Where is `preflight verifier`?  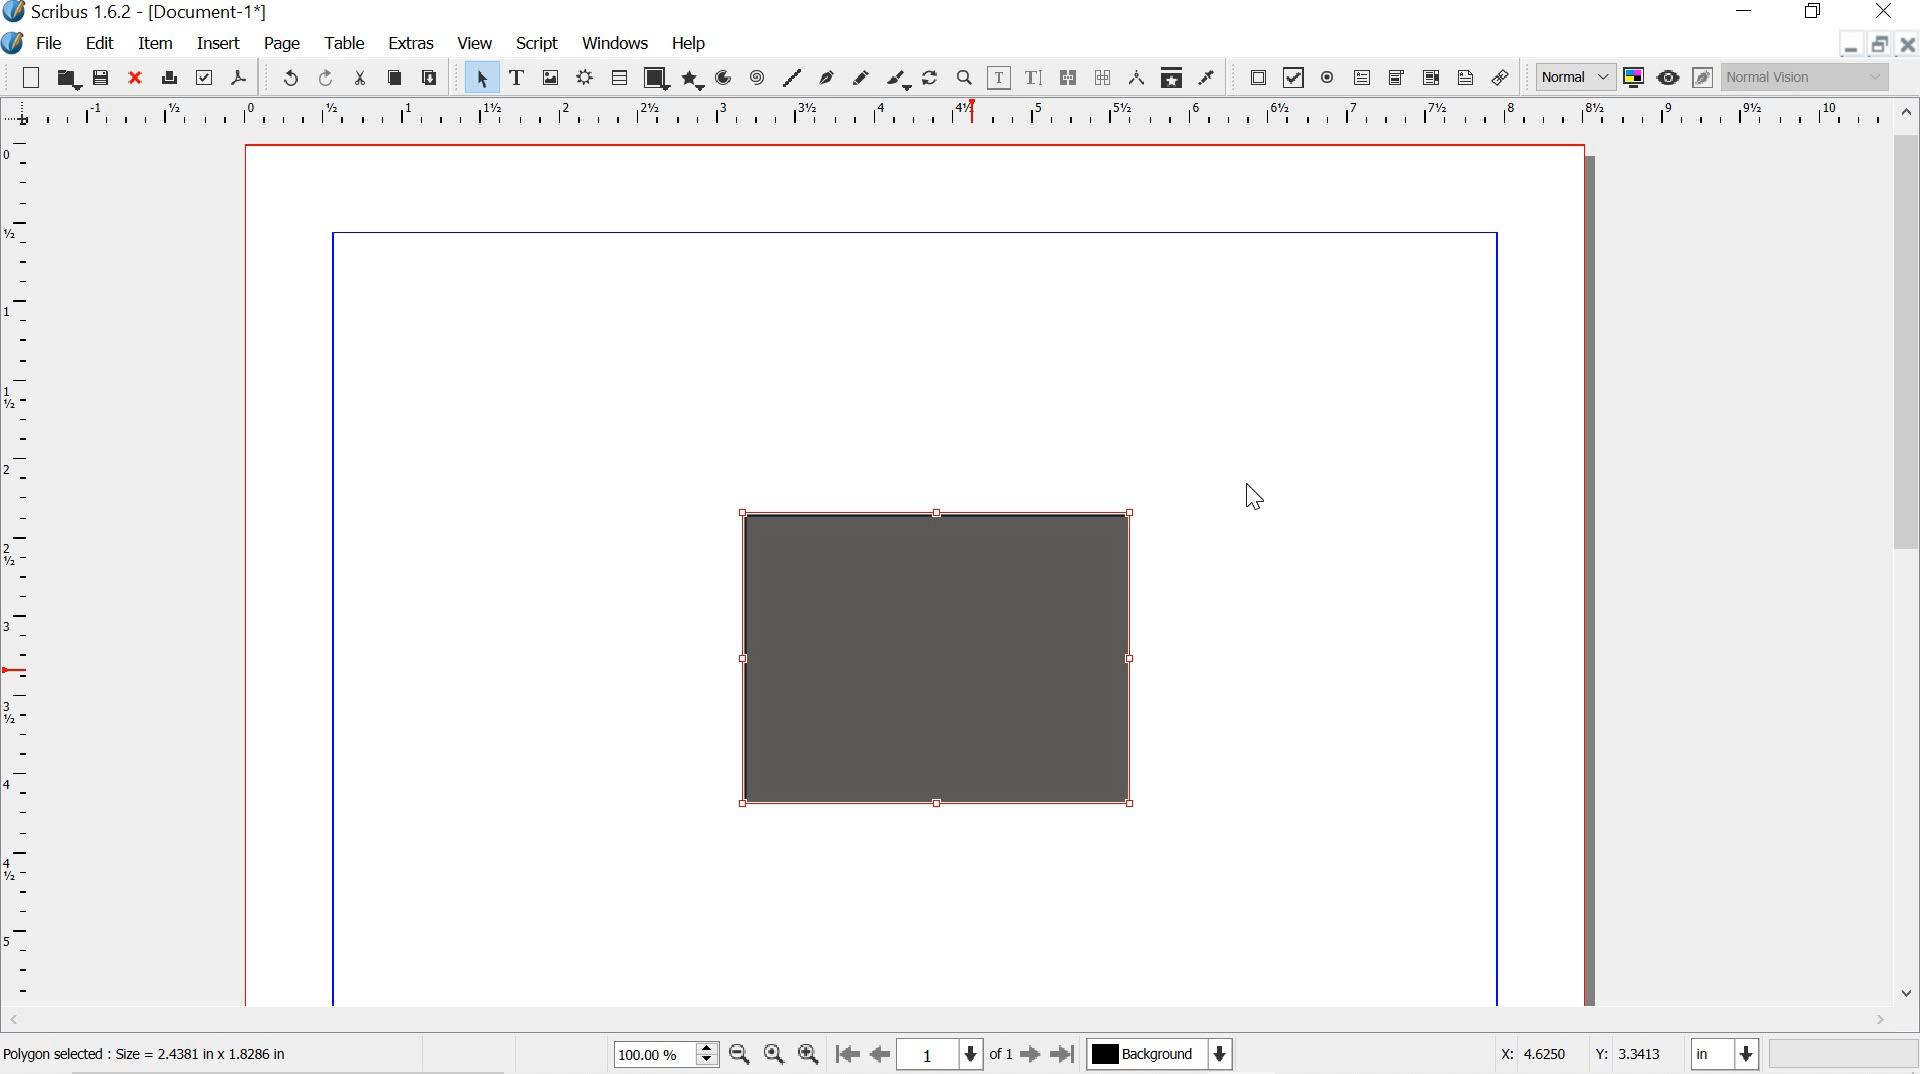 preflight verifier is located at coordinates (202, 77).